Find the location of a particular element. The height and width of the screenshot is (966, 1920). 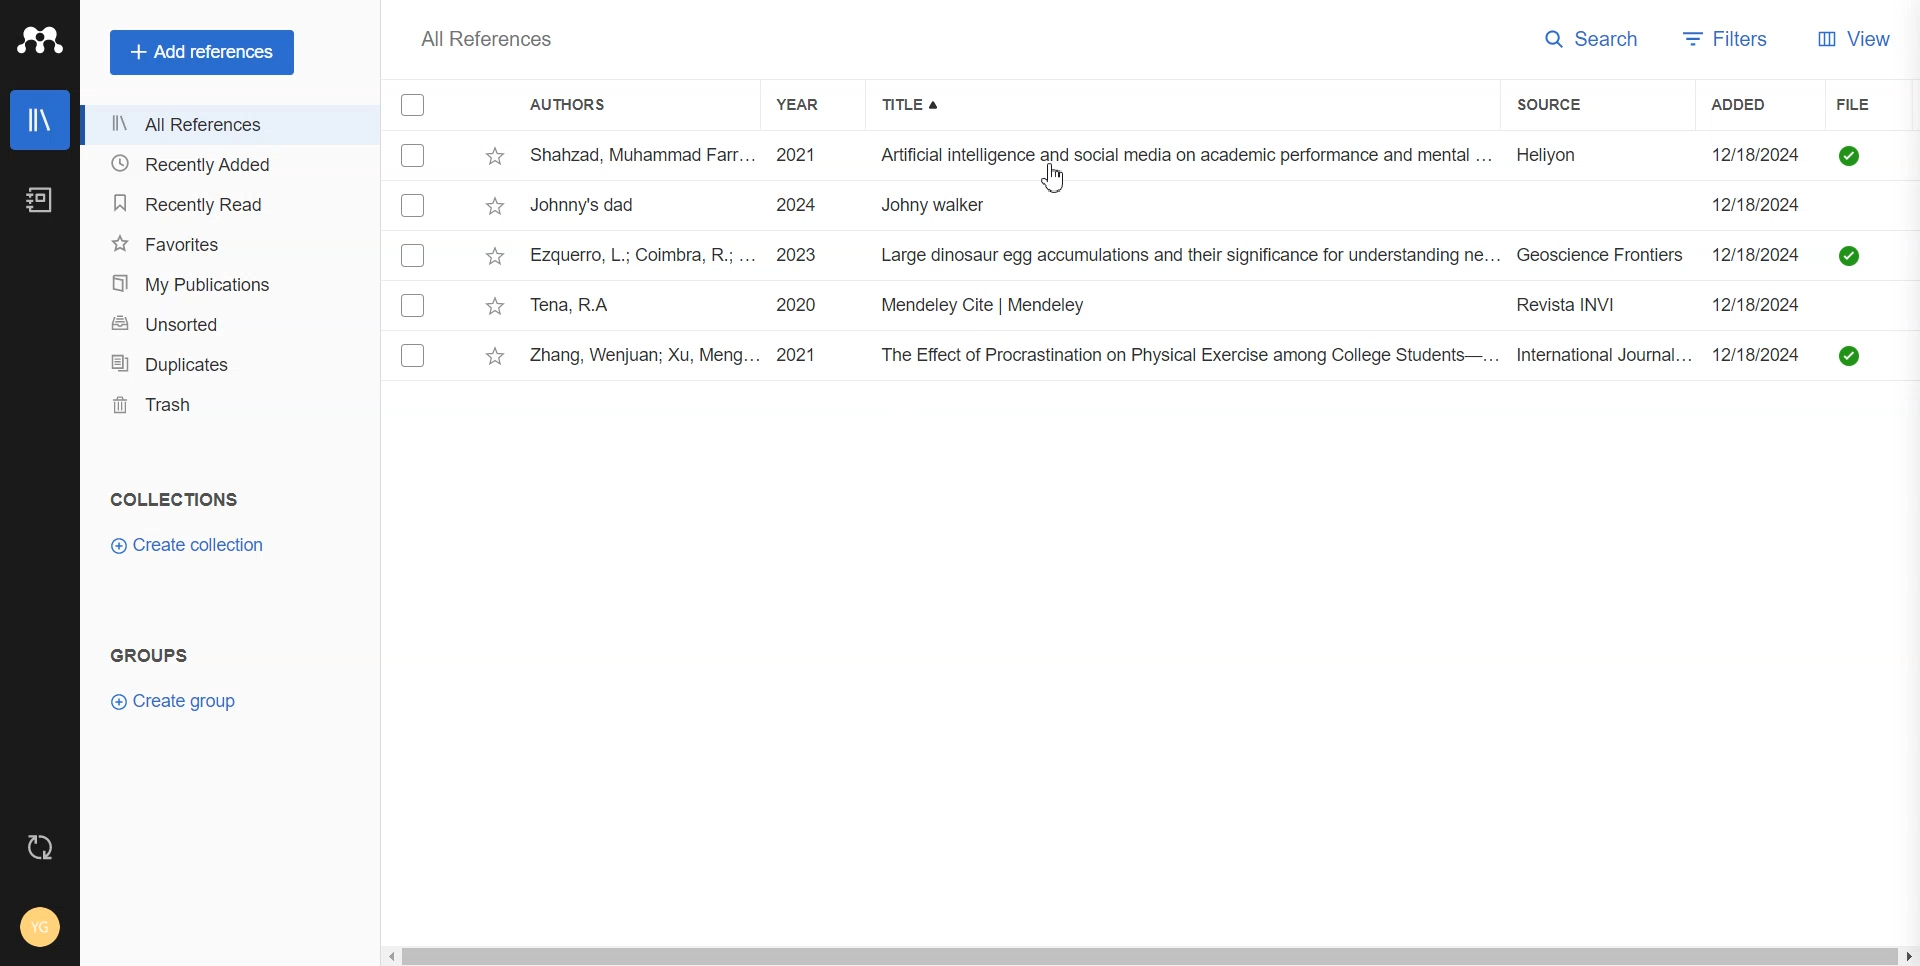

Trash  is located at coordinates (215, 403).